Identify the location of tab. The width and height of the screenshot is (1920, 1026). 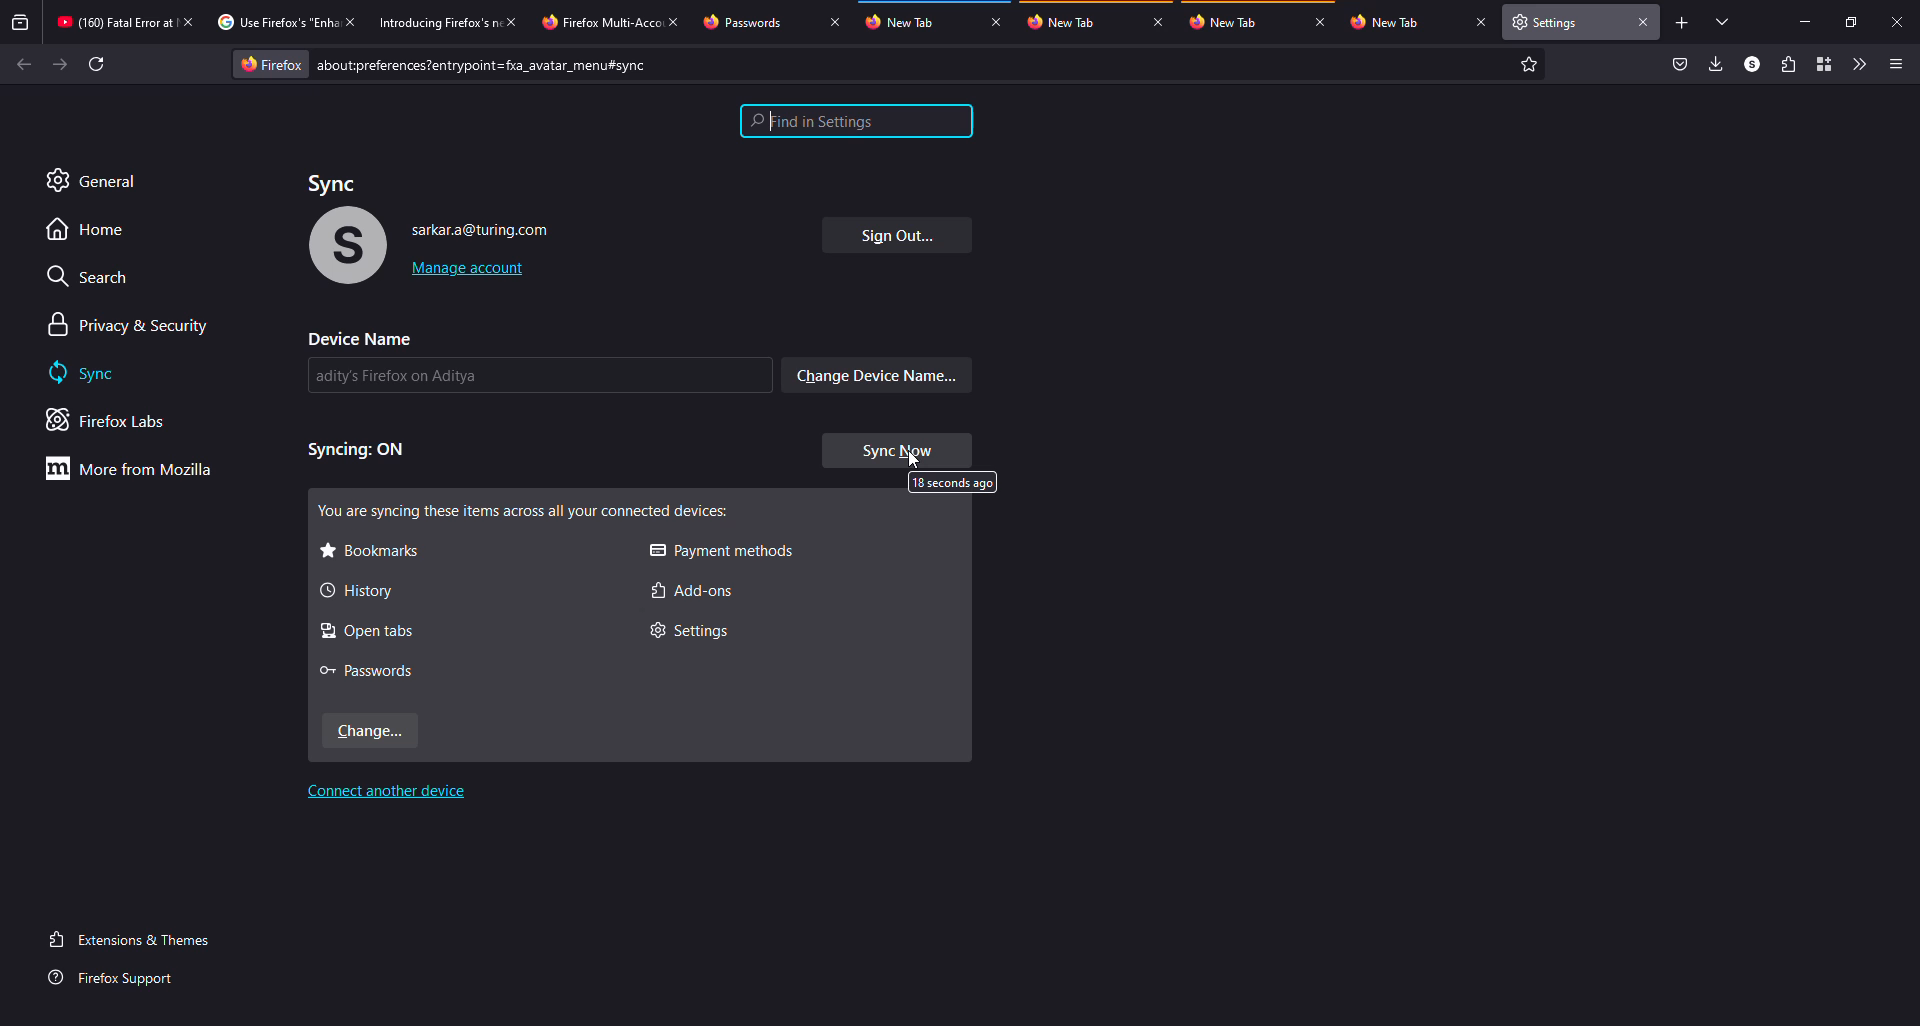
(1566, 21).